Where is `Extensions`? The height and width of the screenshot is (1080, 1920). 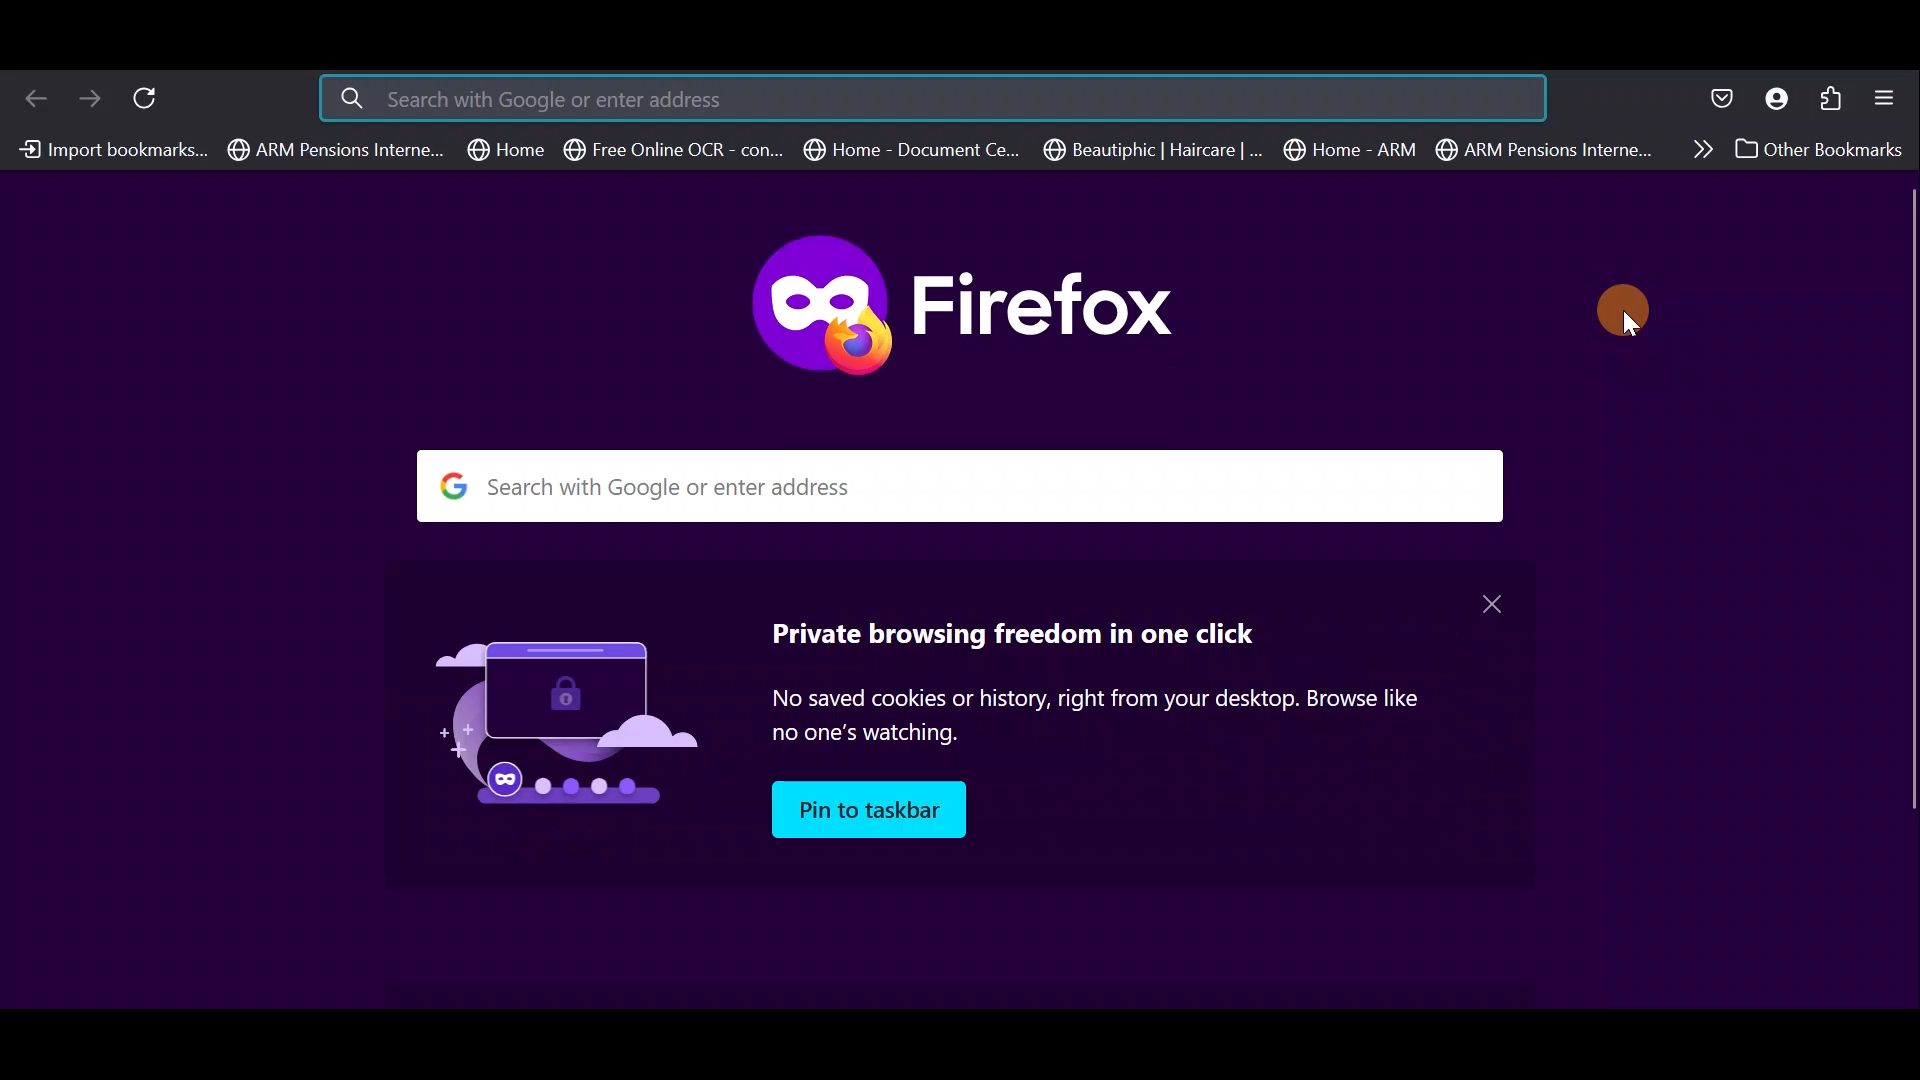
Extensions is located at coordinates (1833, 97).